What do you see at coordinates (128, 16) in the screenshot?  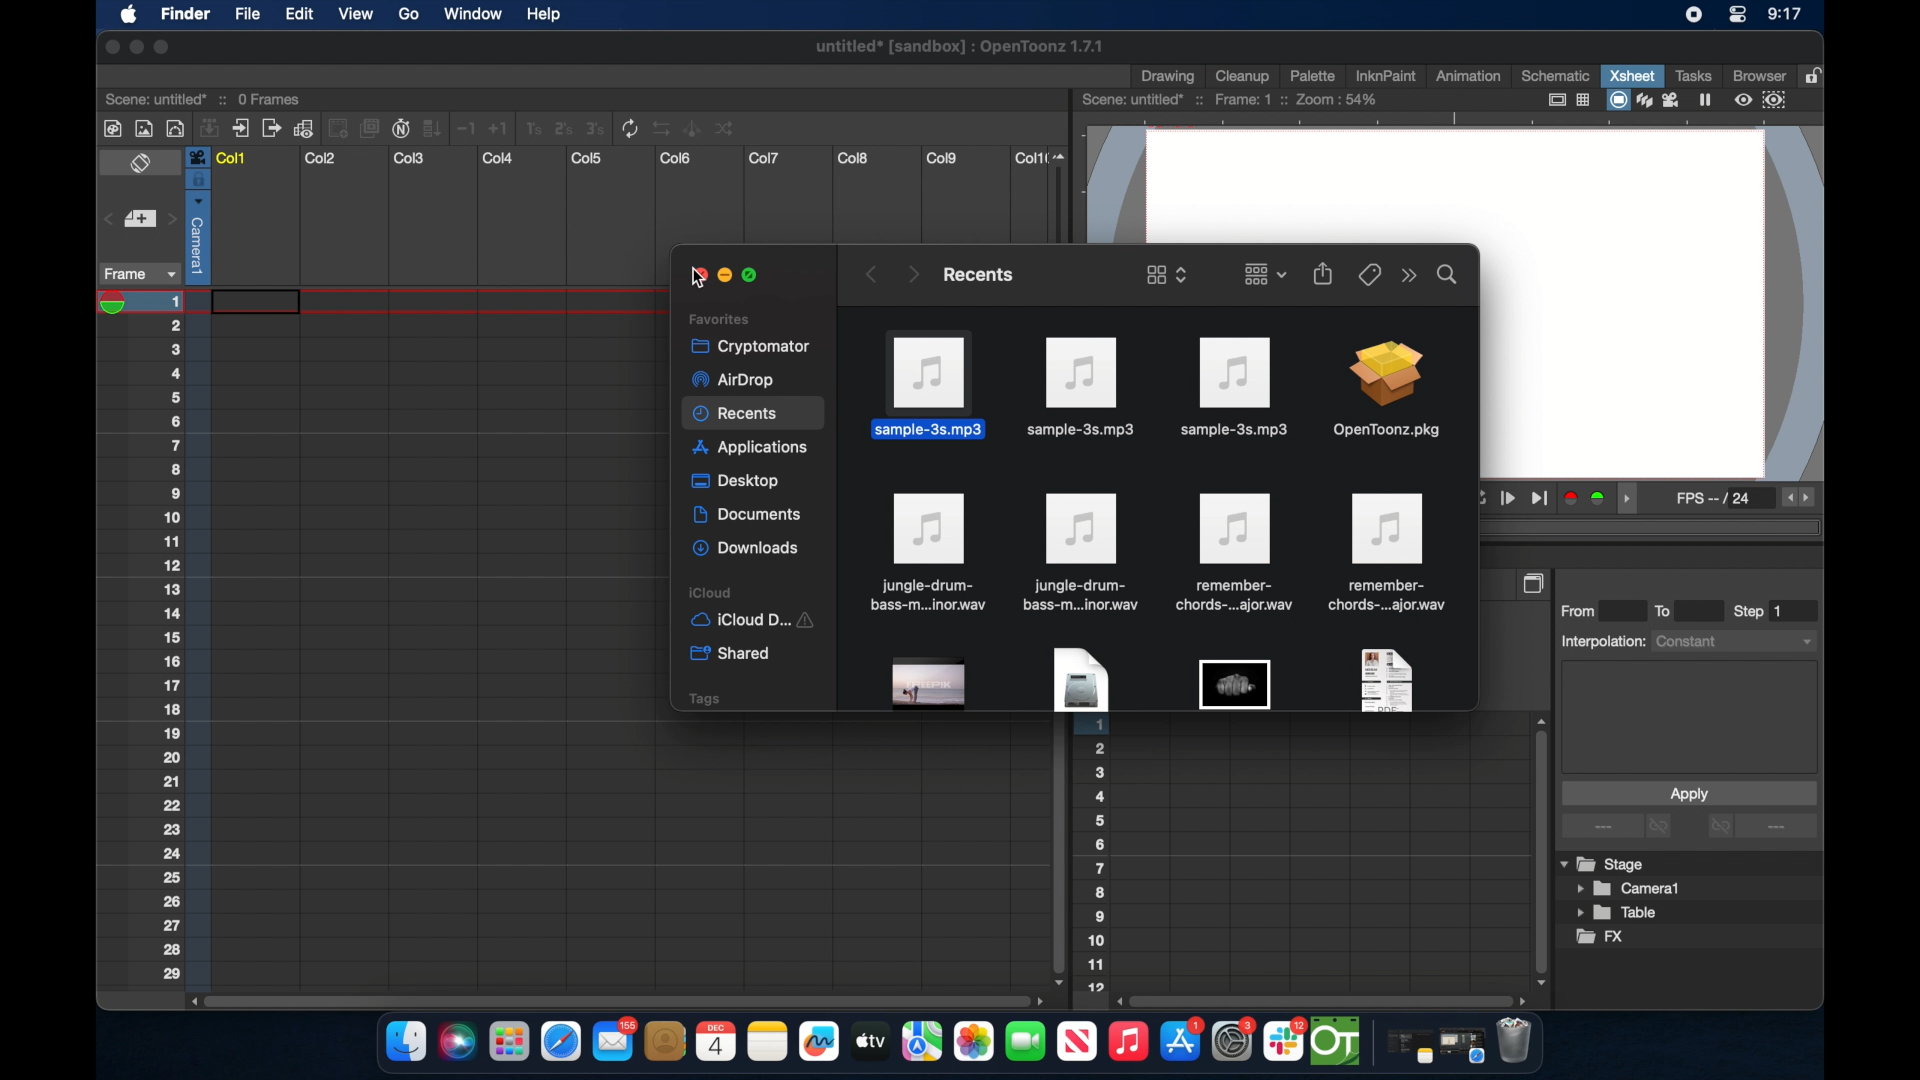 I see `appleicon` at bounding box center [128, 16].